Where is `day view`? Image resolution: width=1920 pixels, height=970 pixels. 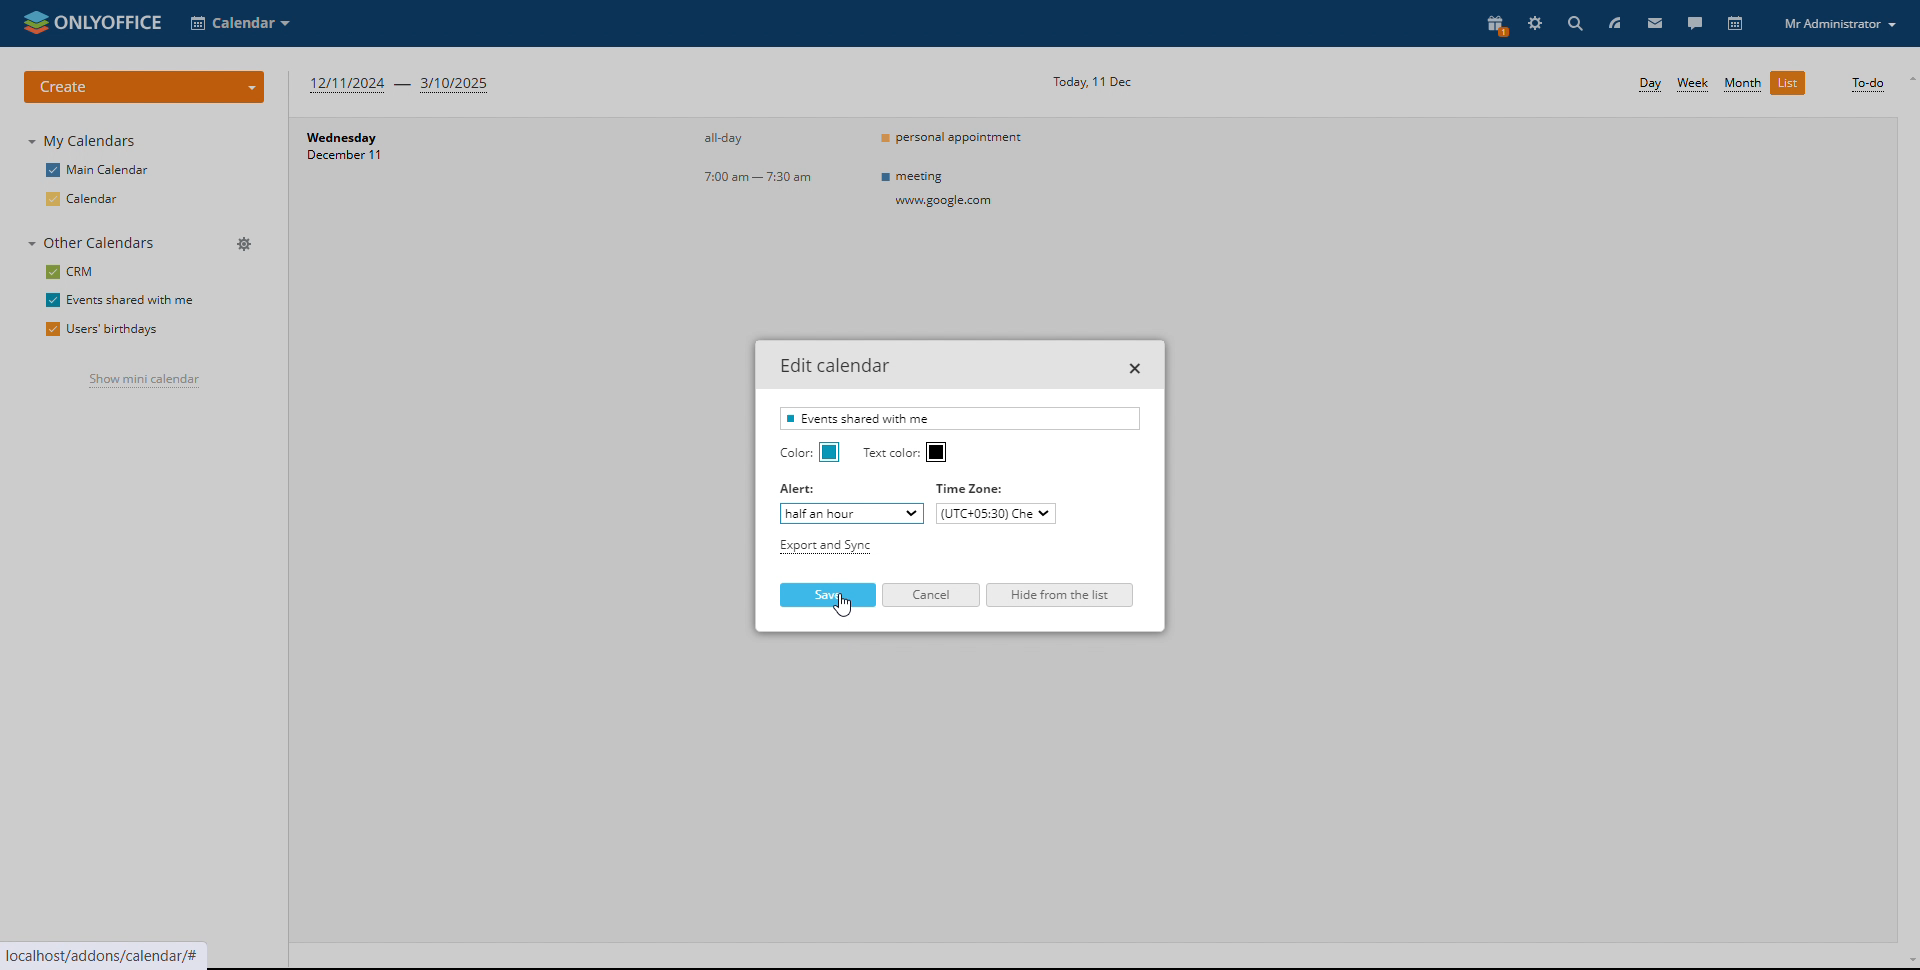 day view is located at coordinates (1650, 85).